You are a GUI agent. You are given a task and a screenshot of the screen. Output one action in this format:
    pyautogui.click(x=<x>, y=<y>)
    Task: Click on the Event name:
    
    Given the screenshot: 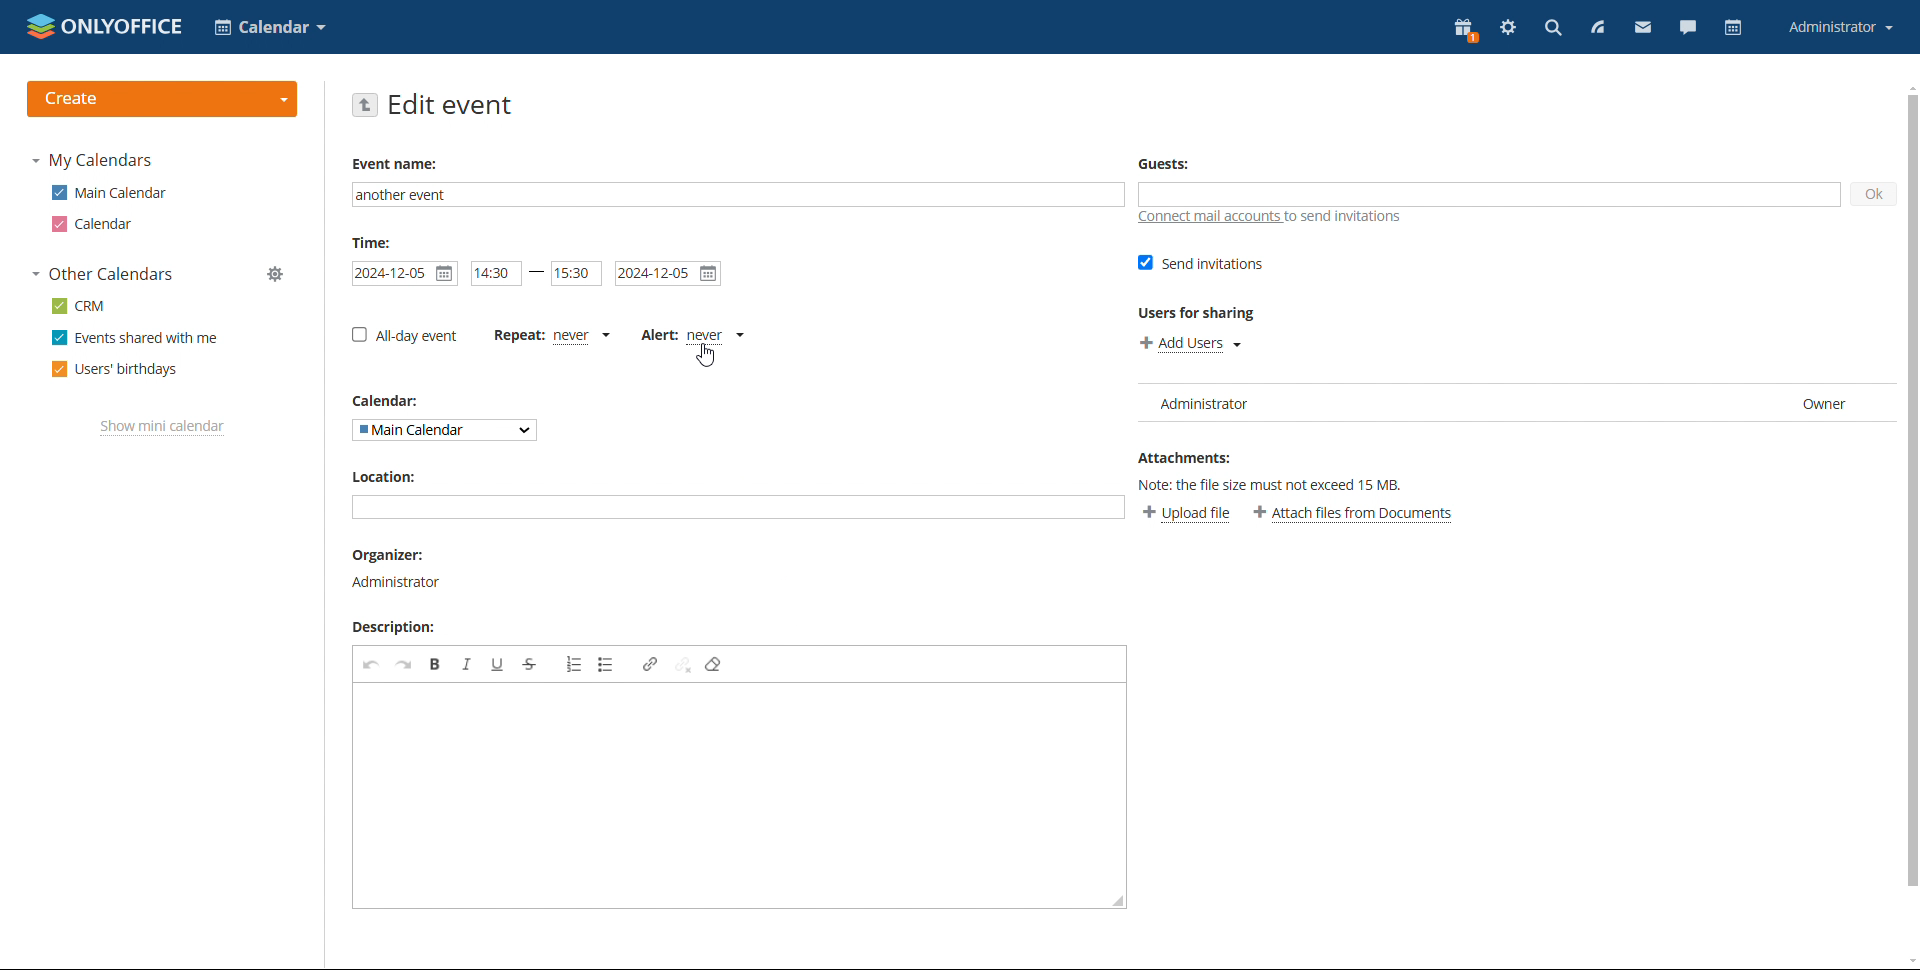 What is the action you would take?
    pyautogui.click(x=398, y=164)
    